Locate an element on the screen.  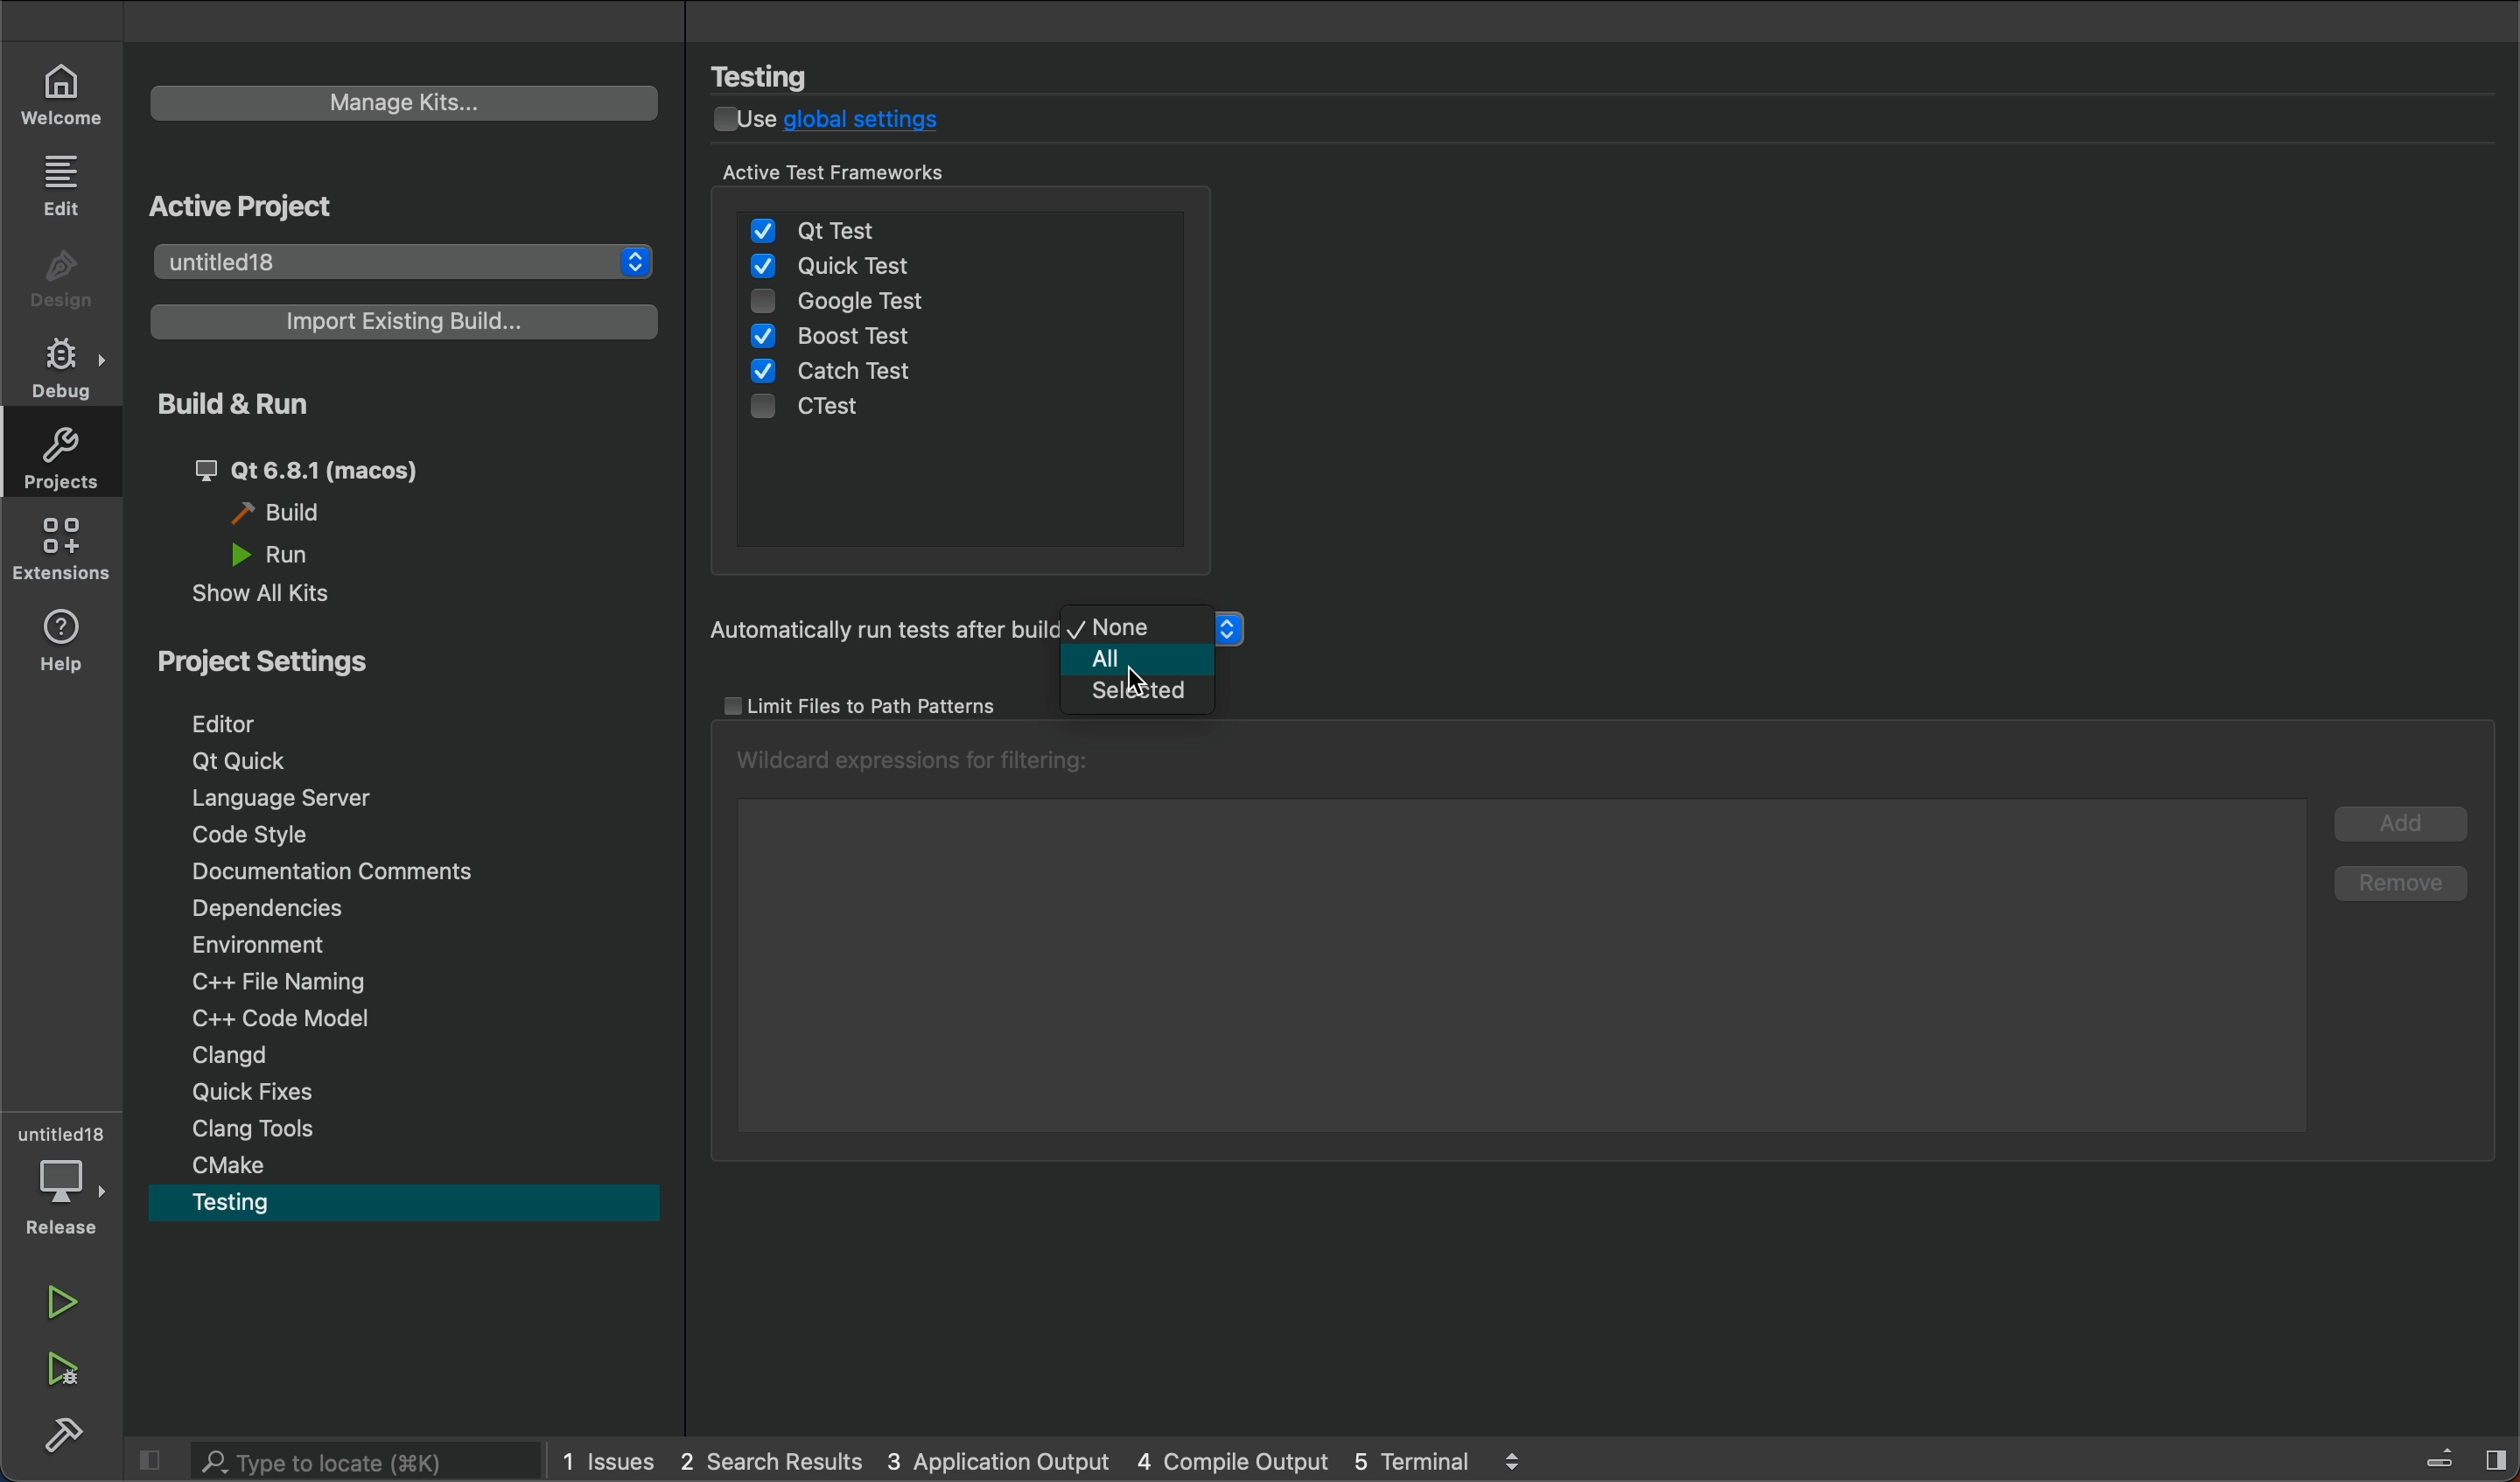
remove is located at coordinates (2402, 880).